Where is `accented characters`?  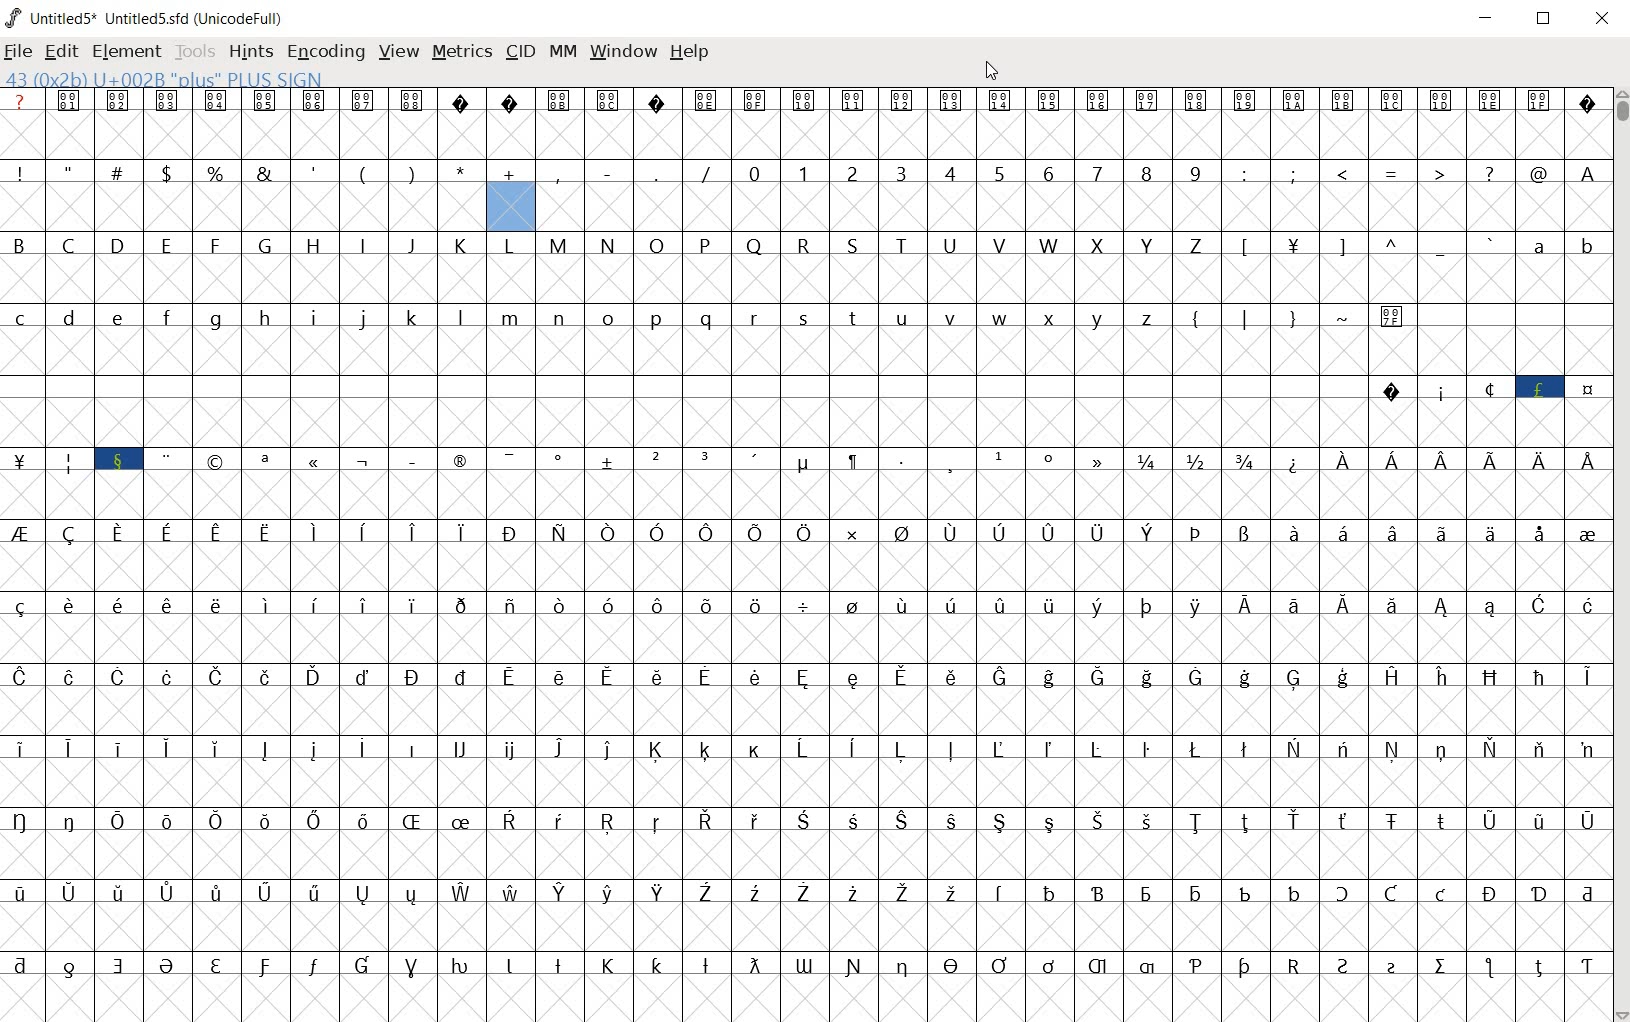 accented characters is located at coordinates (292, 556).